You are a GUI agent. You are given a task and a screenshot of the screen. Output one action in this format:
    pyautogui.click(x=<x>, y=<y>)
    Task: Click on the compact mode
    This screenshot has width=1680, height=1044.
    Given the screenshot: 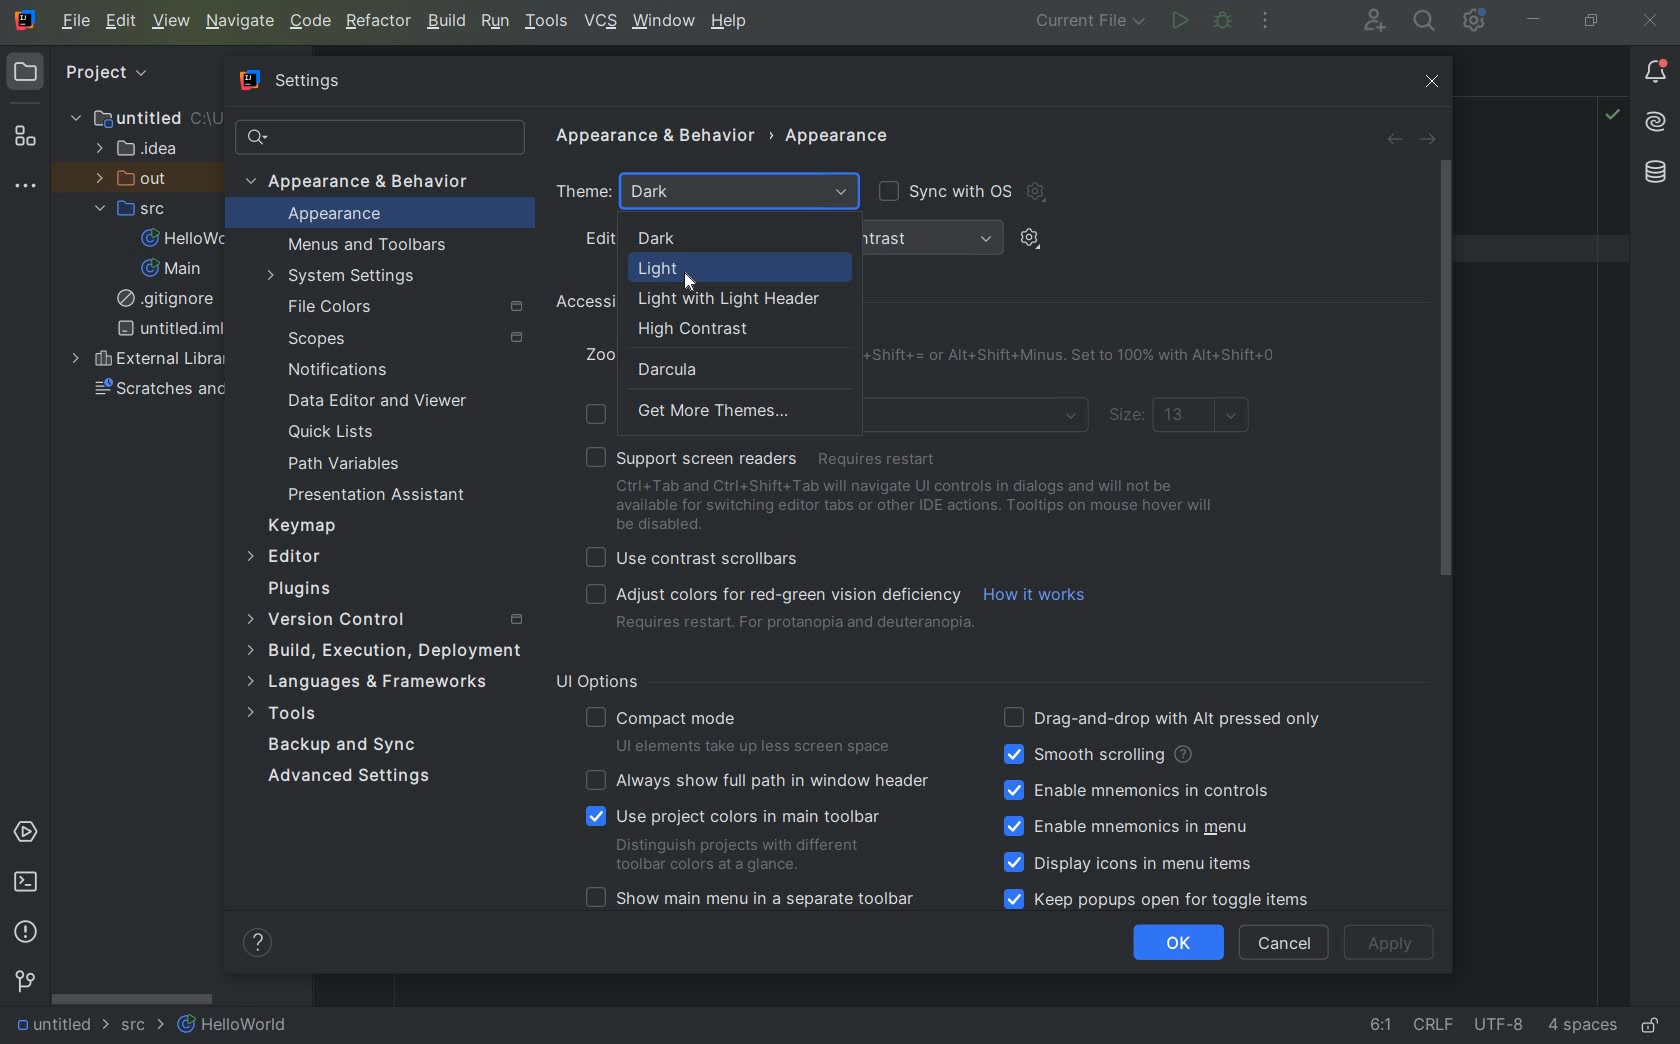 What is the action you would take?
    pyautogui.click(x=743, y=728)
    